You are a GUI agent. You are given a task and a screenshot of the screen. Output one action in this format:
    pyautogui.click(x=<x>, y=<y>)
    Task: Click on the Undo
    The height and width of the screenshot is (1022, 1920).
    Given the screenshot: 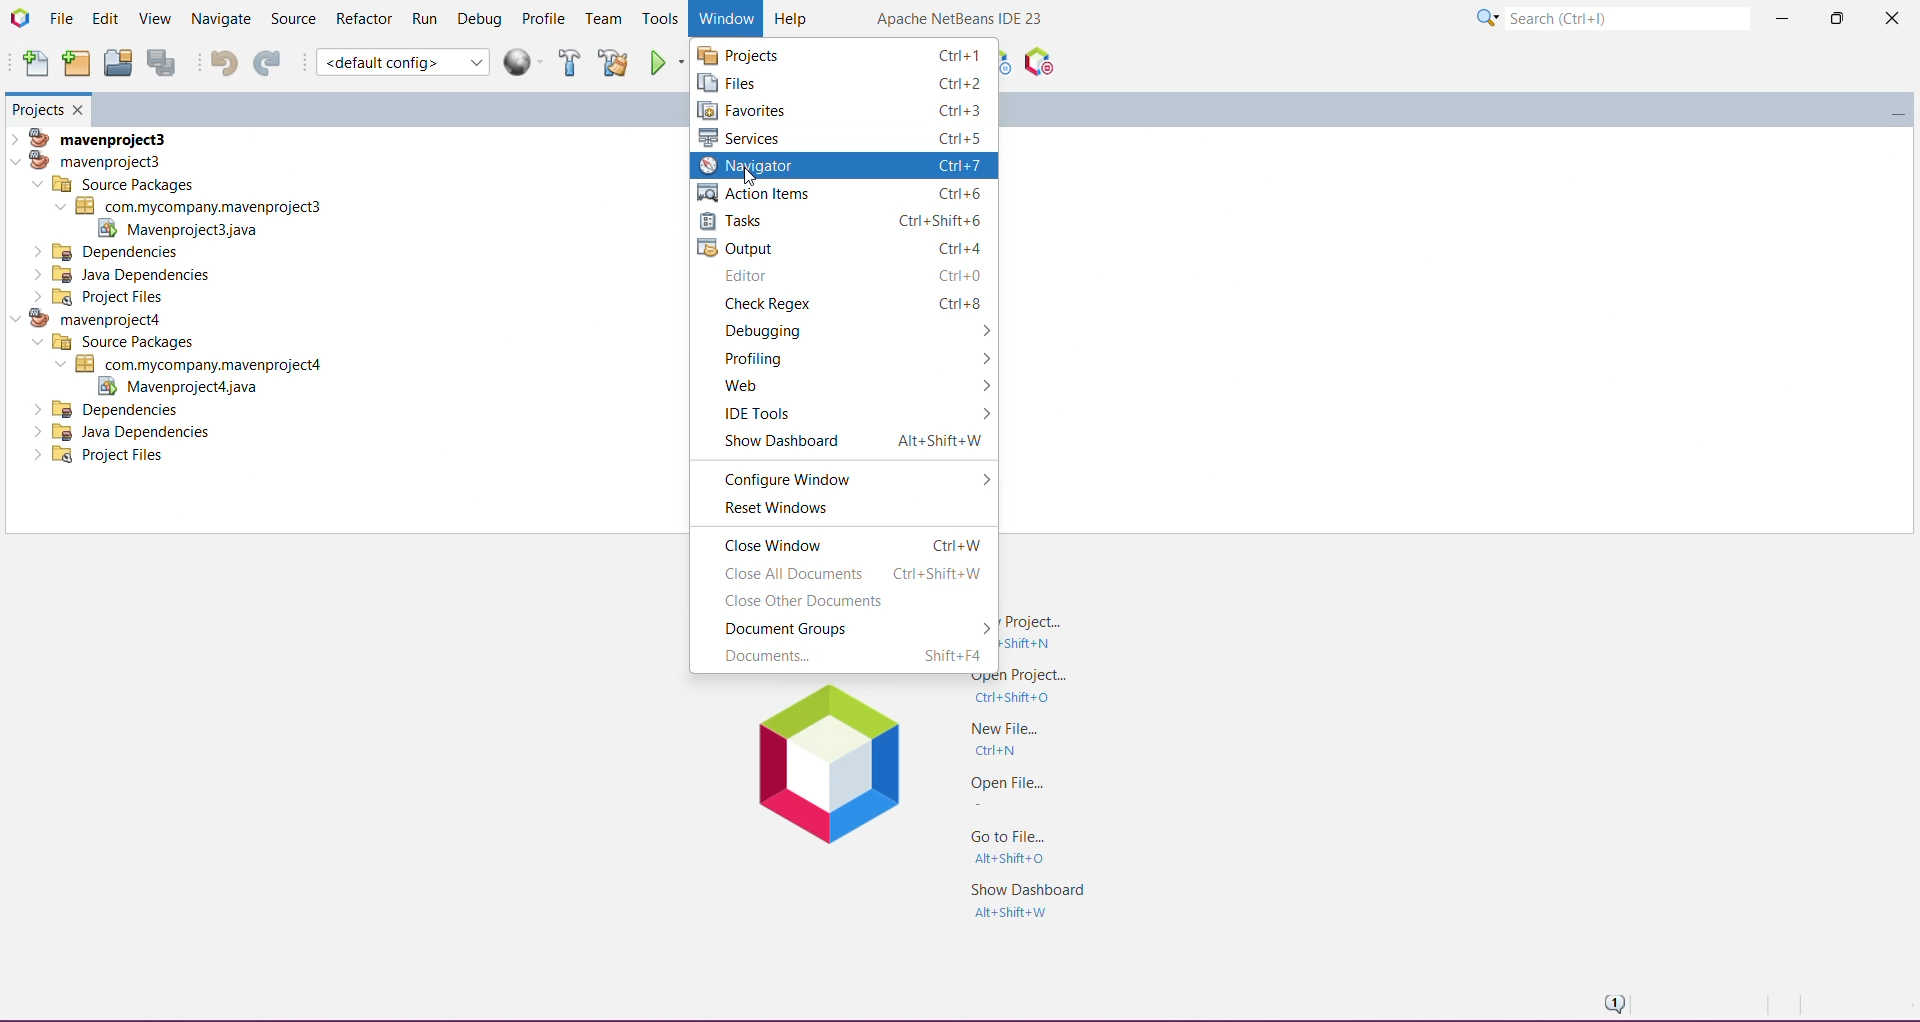 What is the action you would take?
    pyautogui.click(x=218, y=62)
    